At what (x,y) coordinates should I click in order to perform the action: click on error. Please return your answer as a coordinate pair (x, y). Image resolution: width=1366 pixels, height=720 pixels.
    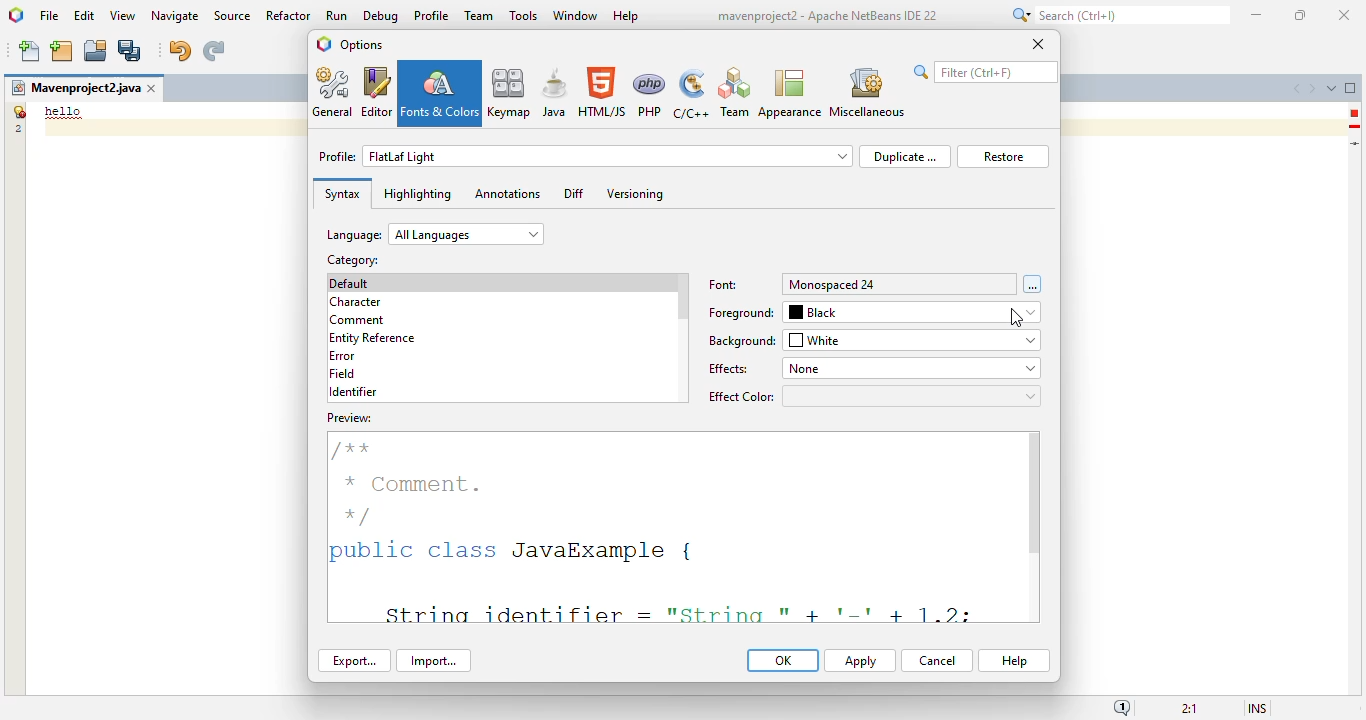
    Looking at the image, I should click on (1354, 113).